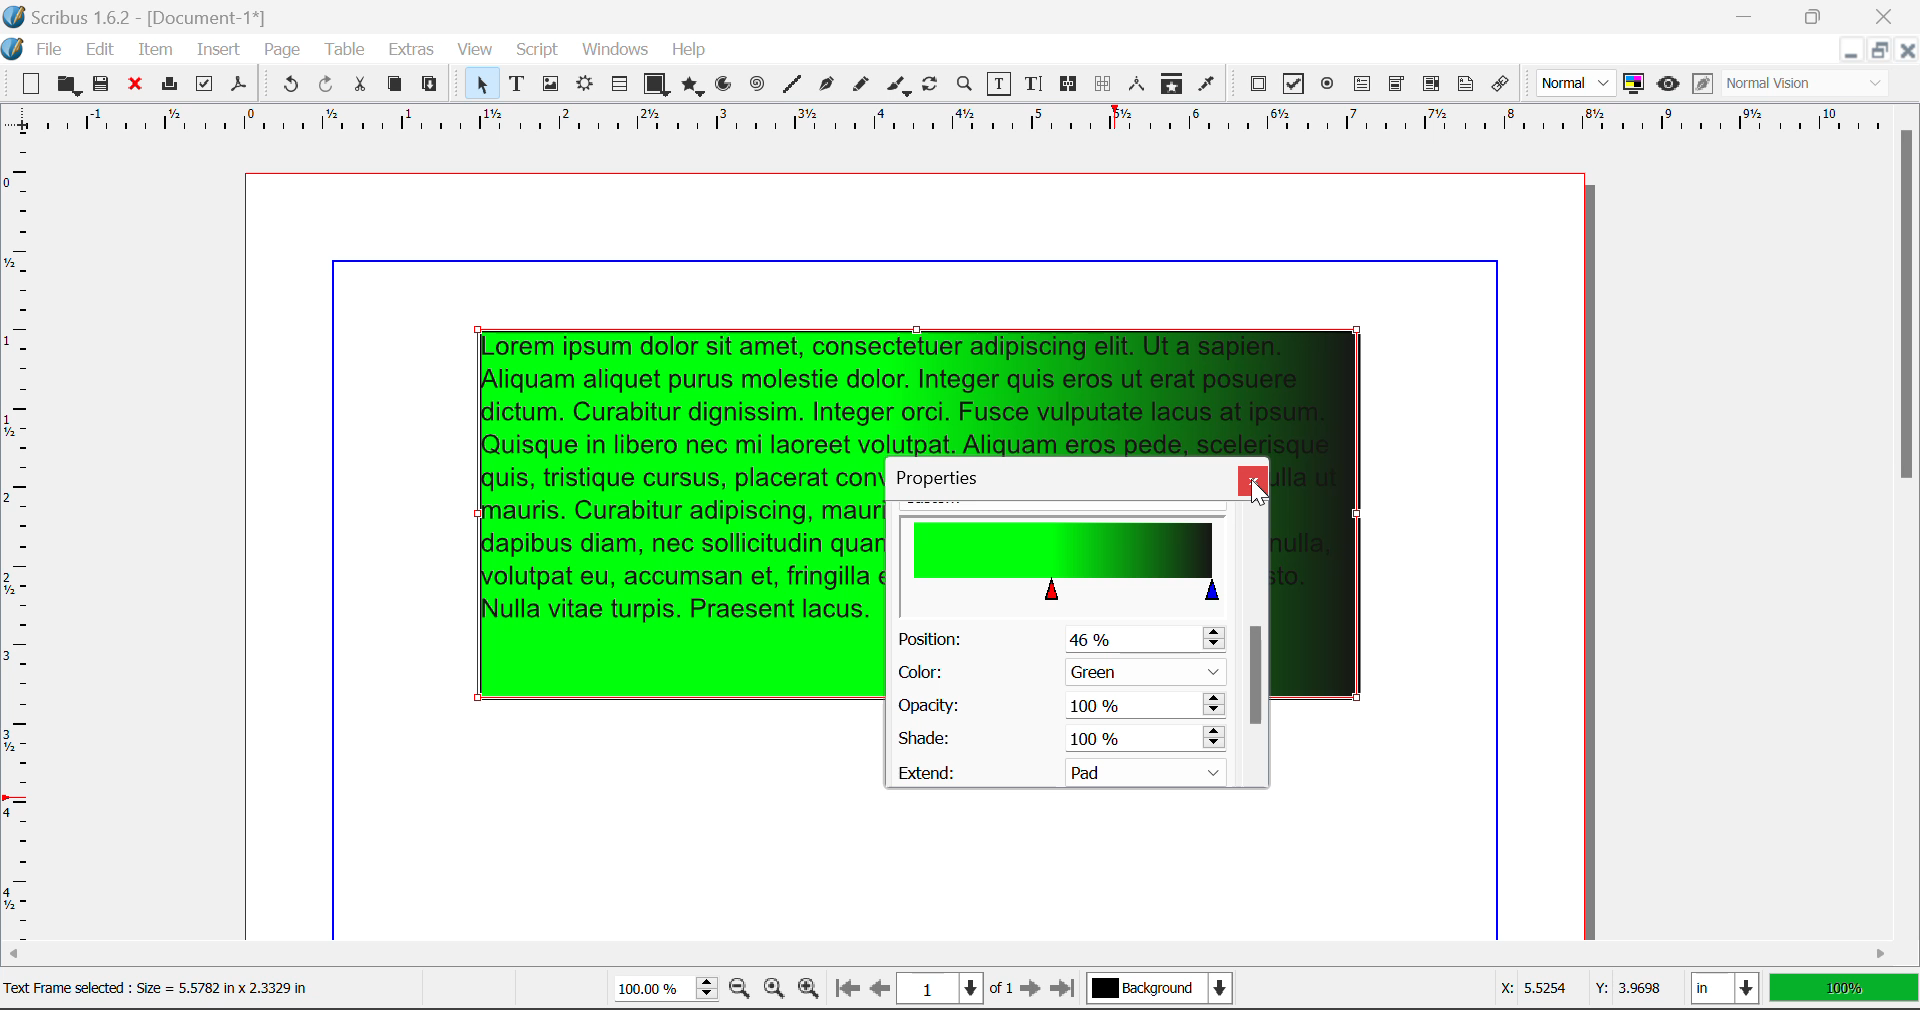  What do you see at coordinates (475, 50) in the screenshot?
I see `View` at bounding box center [475, 50].